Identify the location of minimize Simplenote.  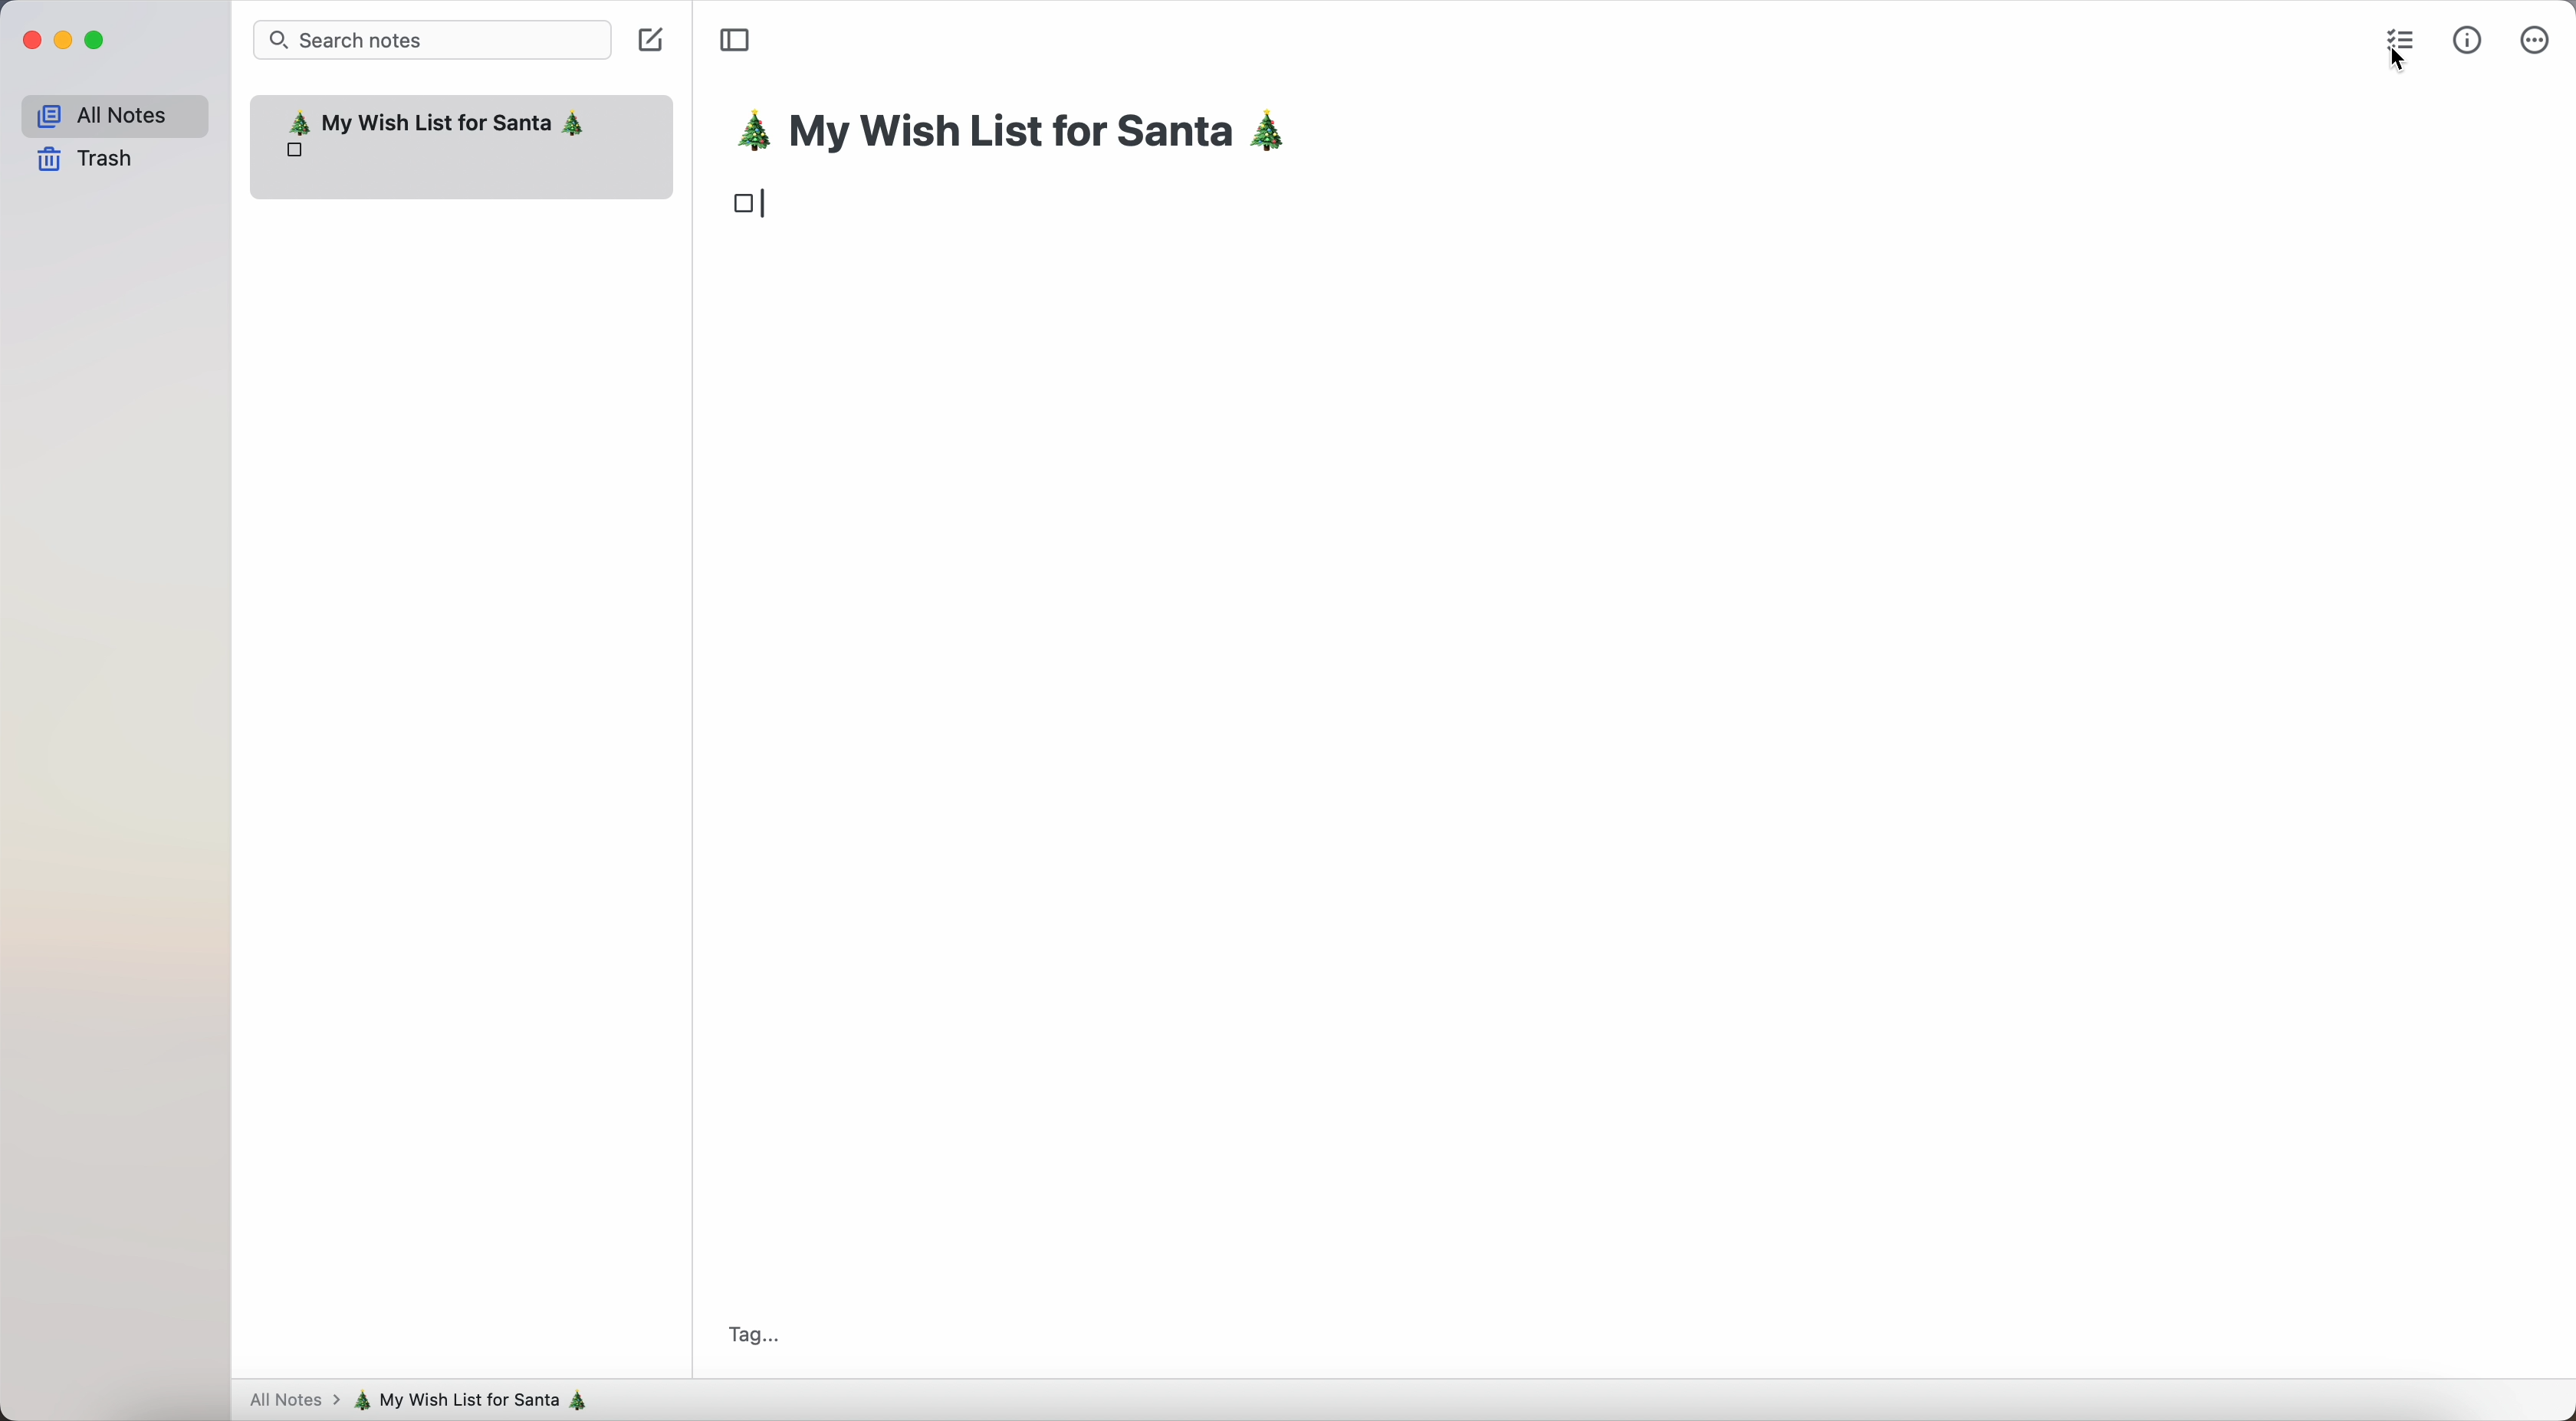
(63, 41).